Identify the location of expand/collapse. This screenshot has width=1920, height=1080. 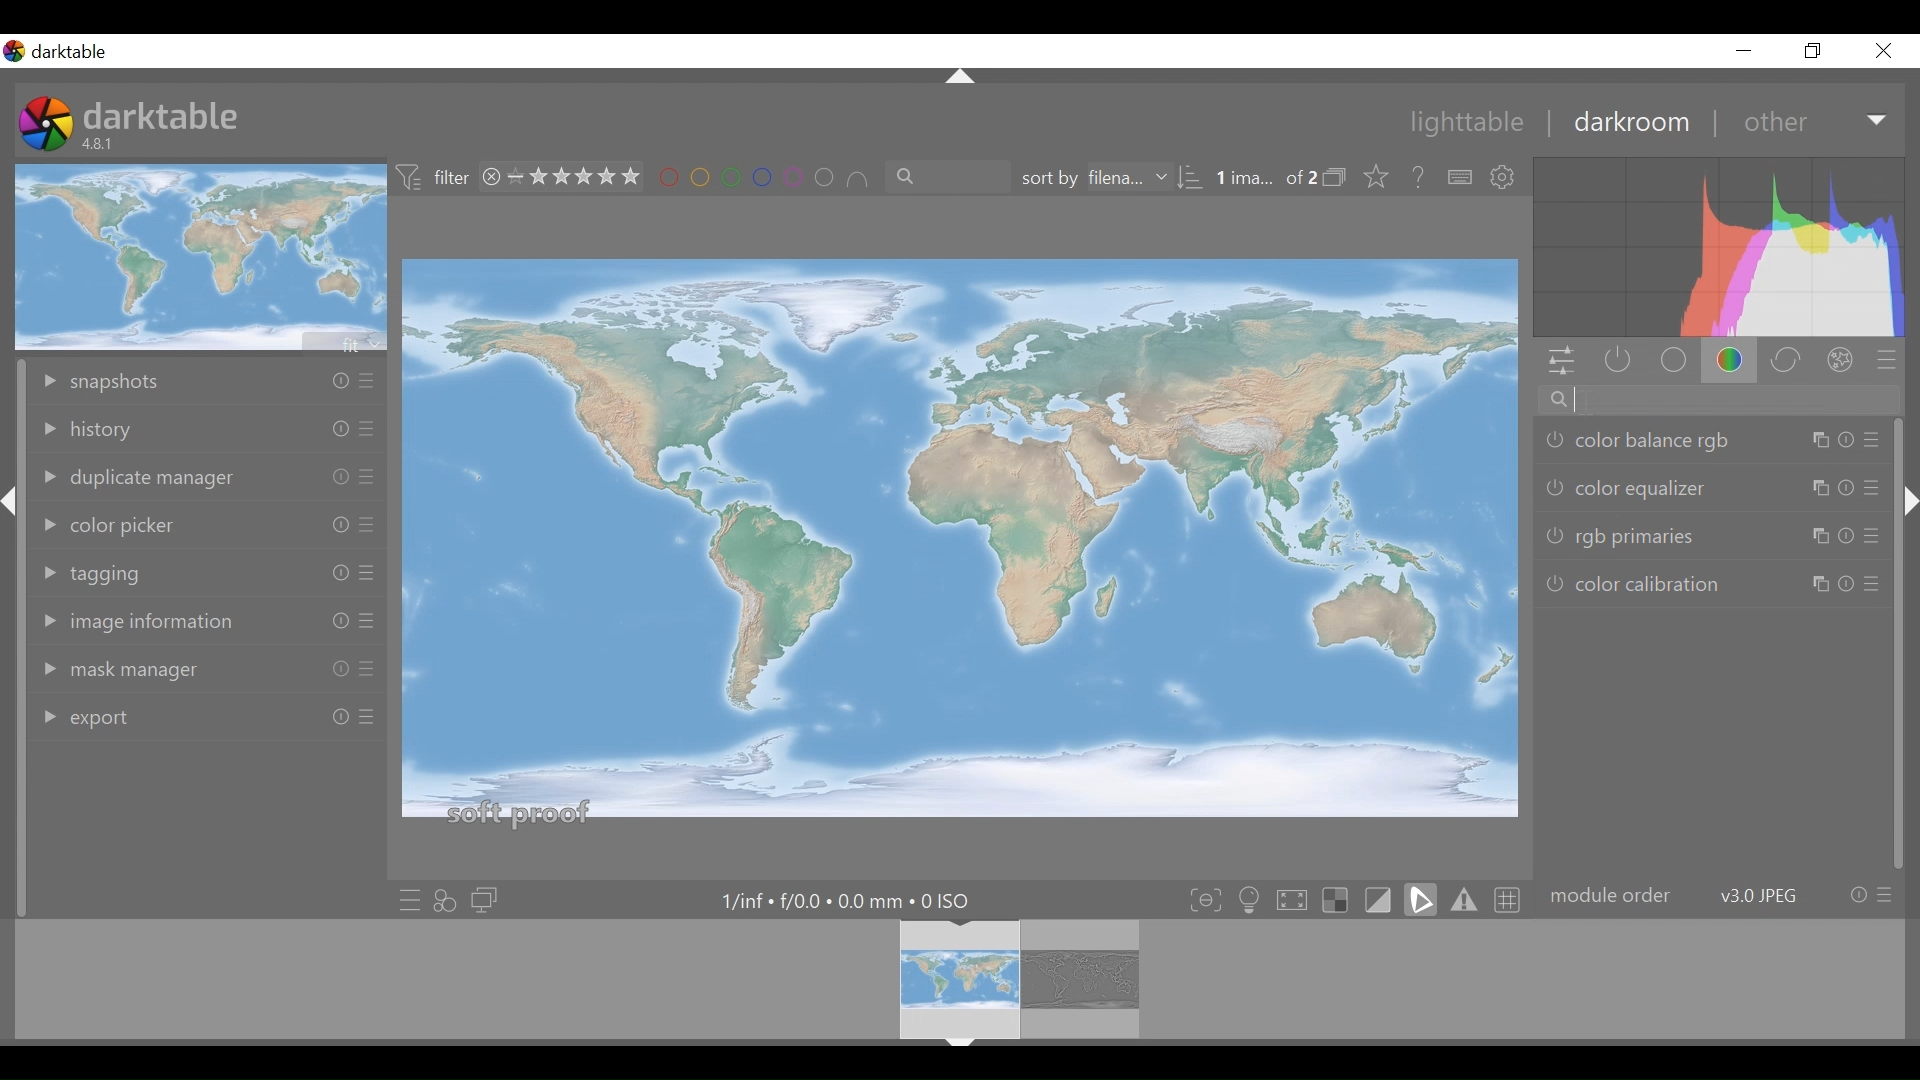
(959, 76).